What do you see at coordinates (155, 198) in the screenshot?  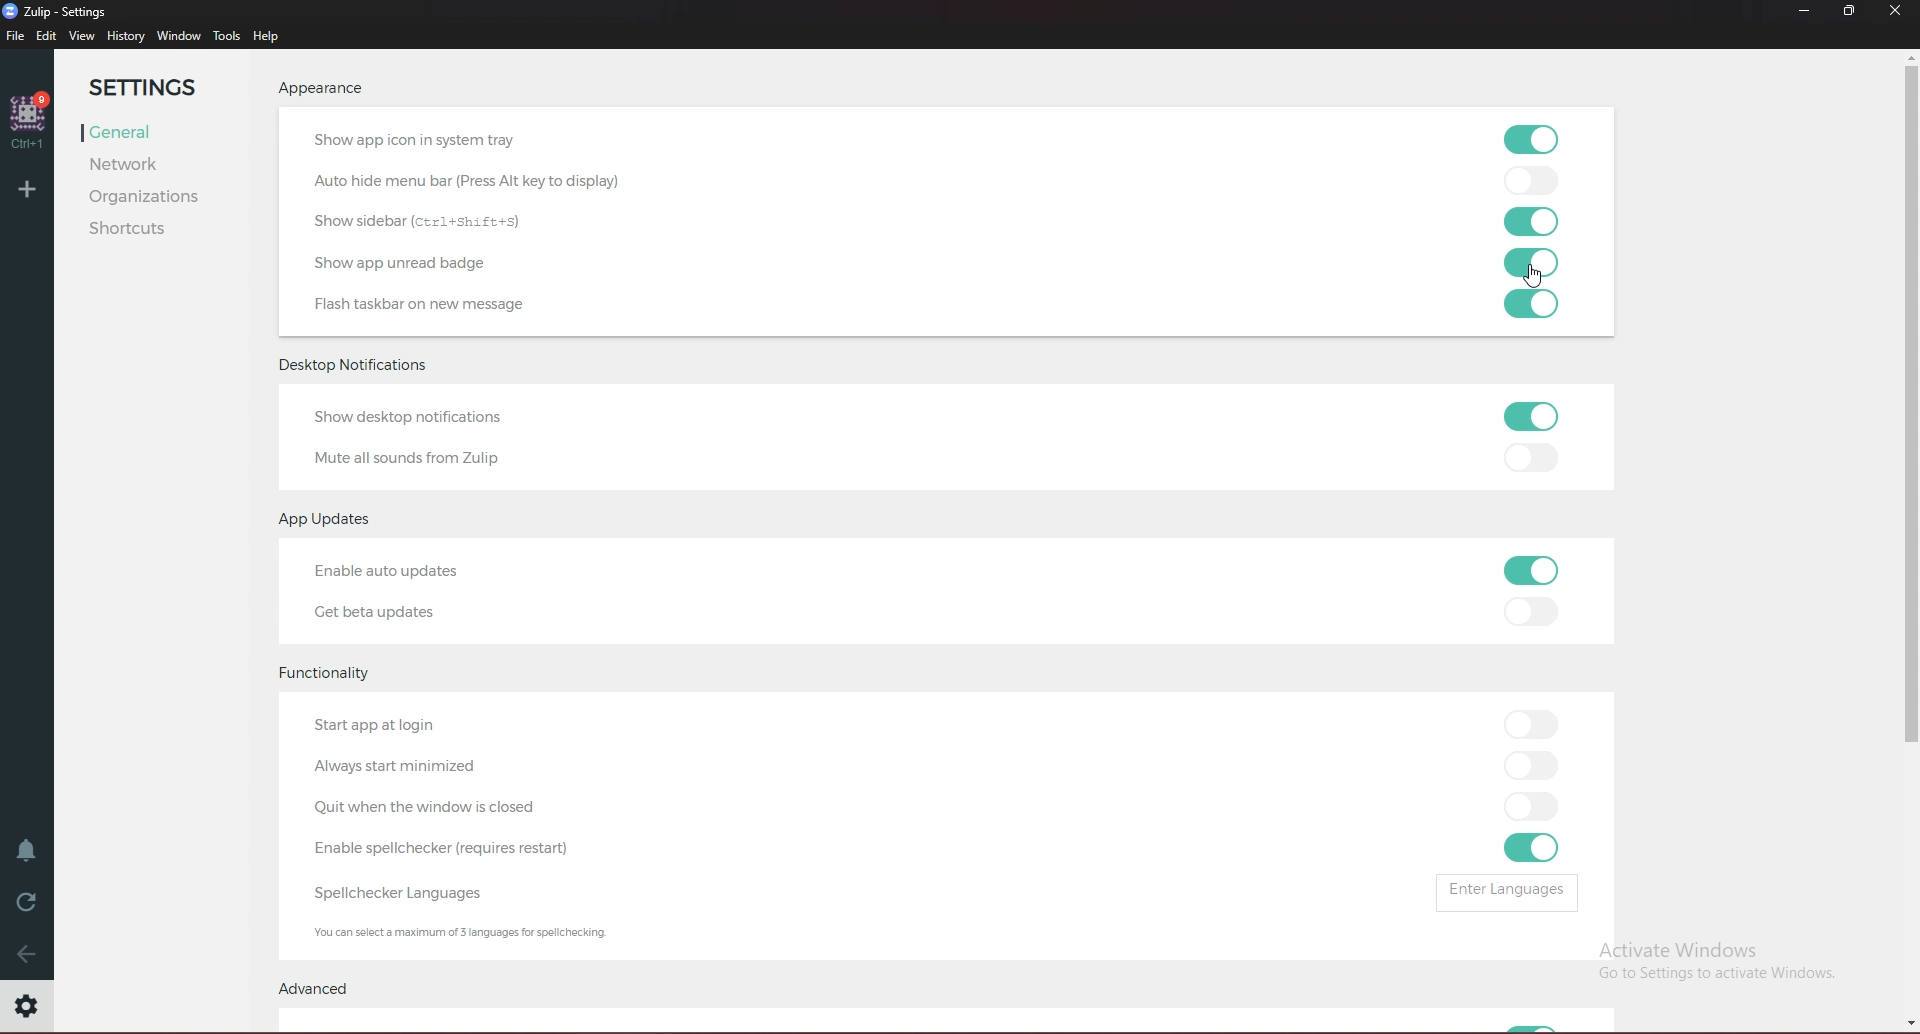 I see `Organizations` at bounding box center [155, 198].